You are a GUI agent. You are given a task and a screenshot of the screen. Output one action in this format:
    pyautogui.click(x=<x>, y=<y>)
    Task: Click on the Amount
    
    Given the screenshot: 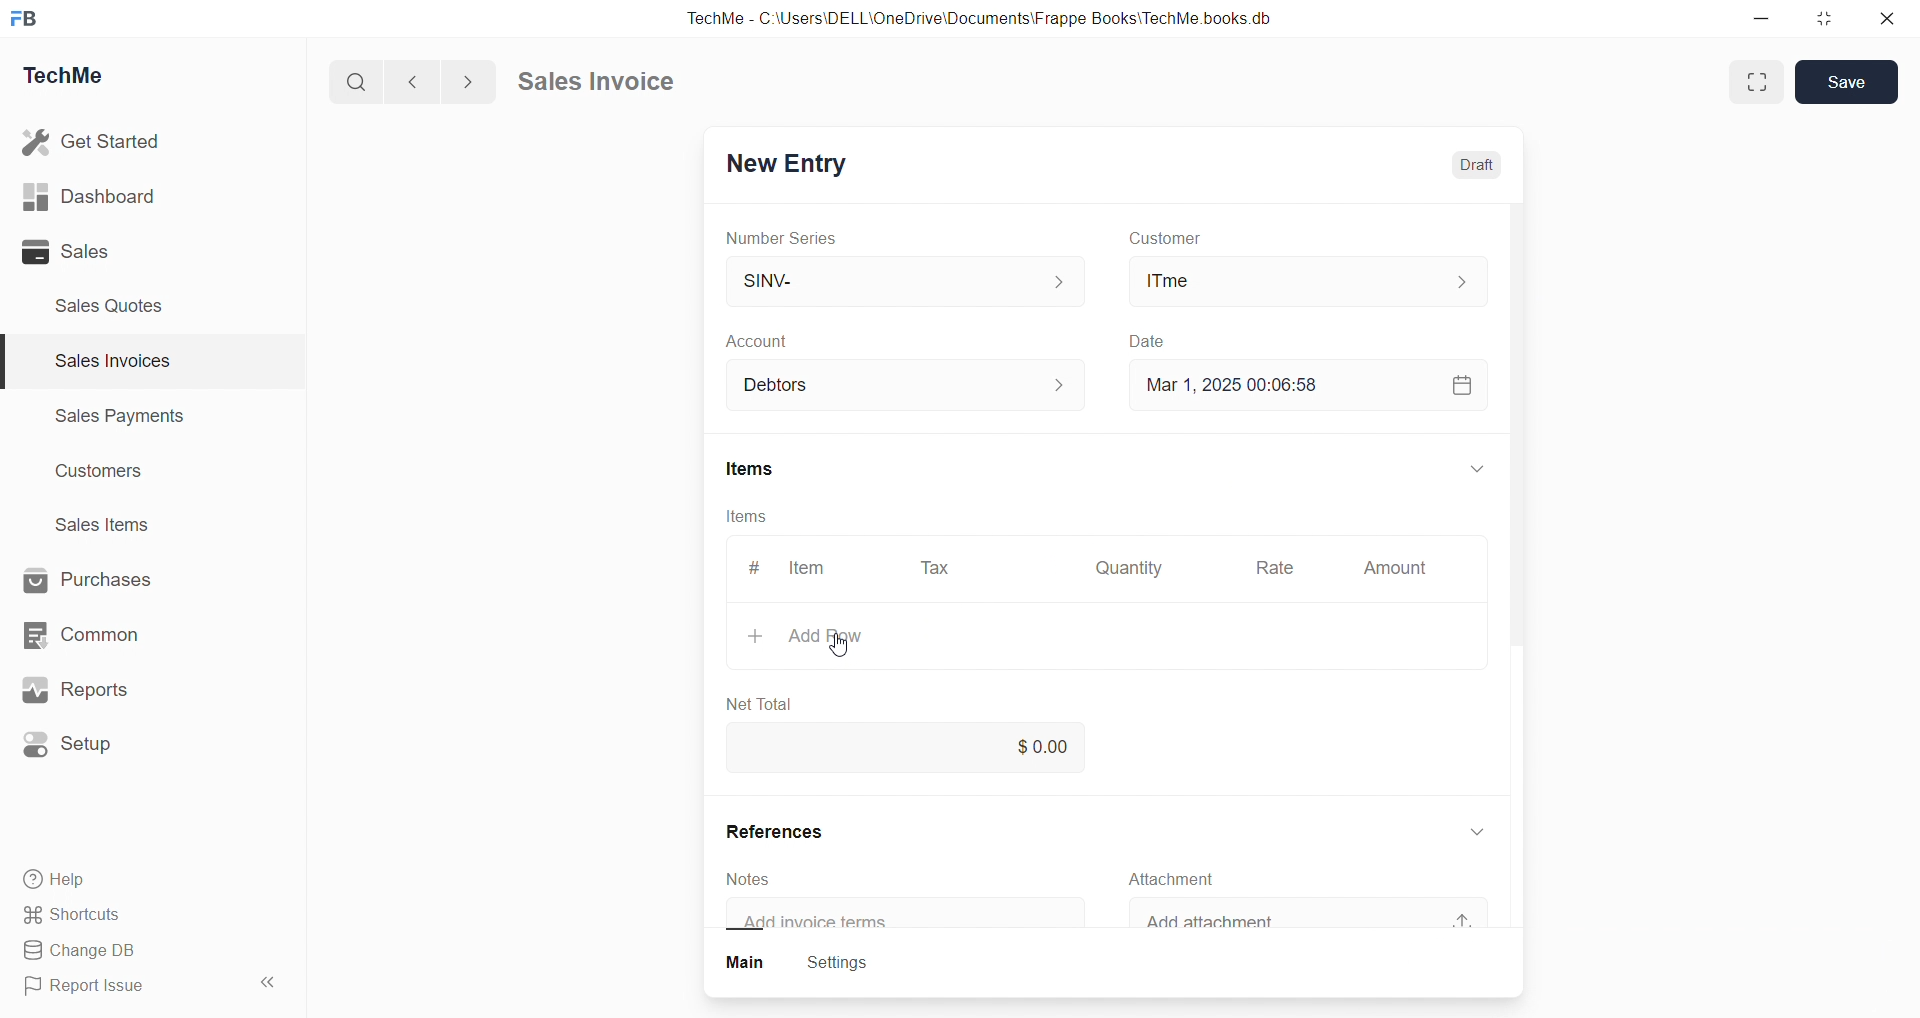 What is the action you would take?
    pyautogui.click(x=1394, y=569)
    